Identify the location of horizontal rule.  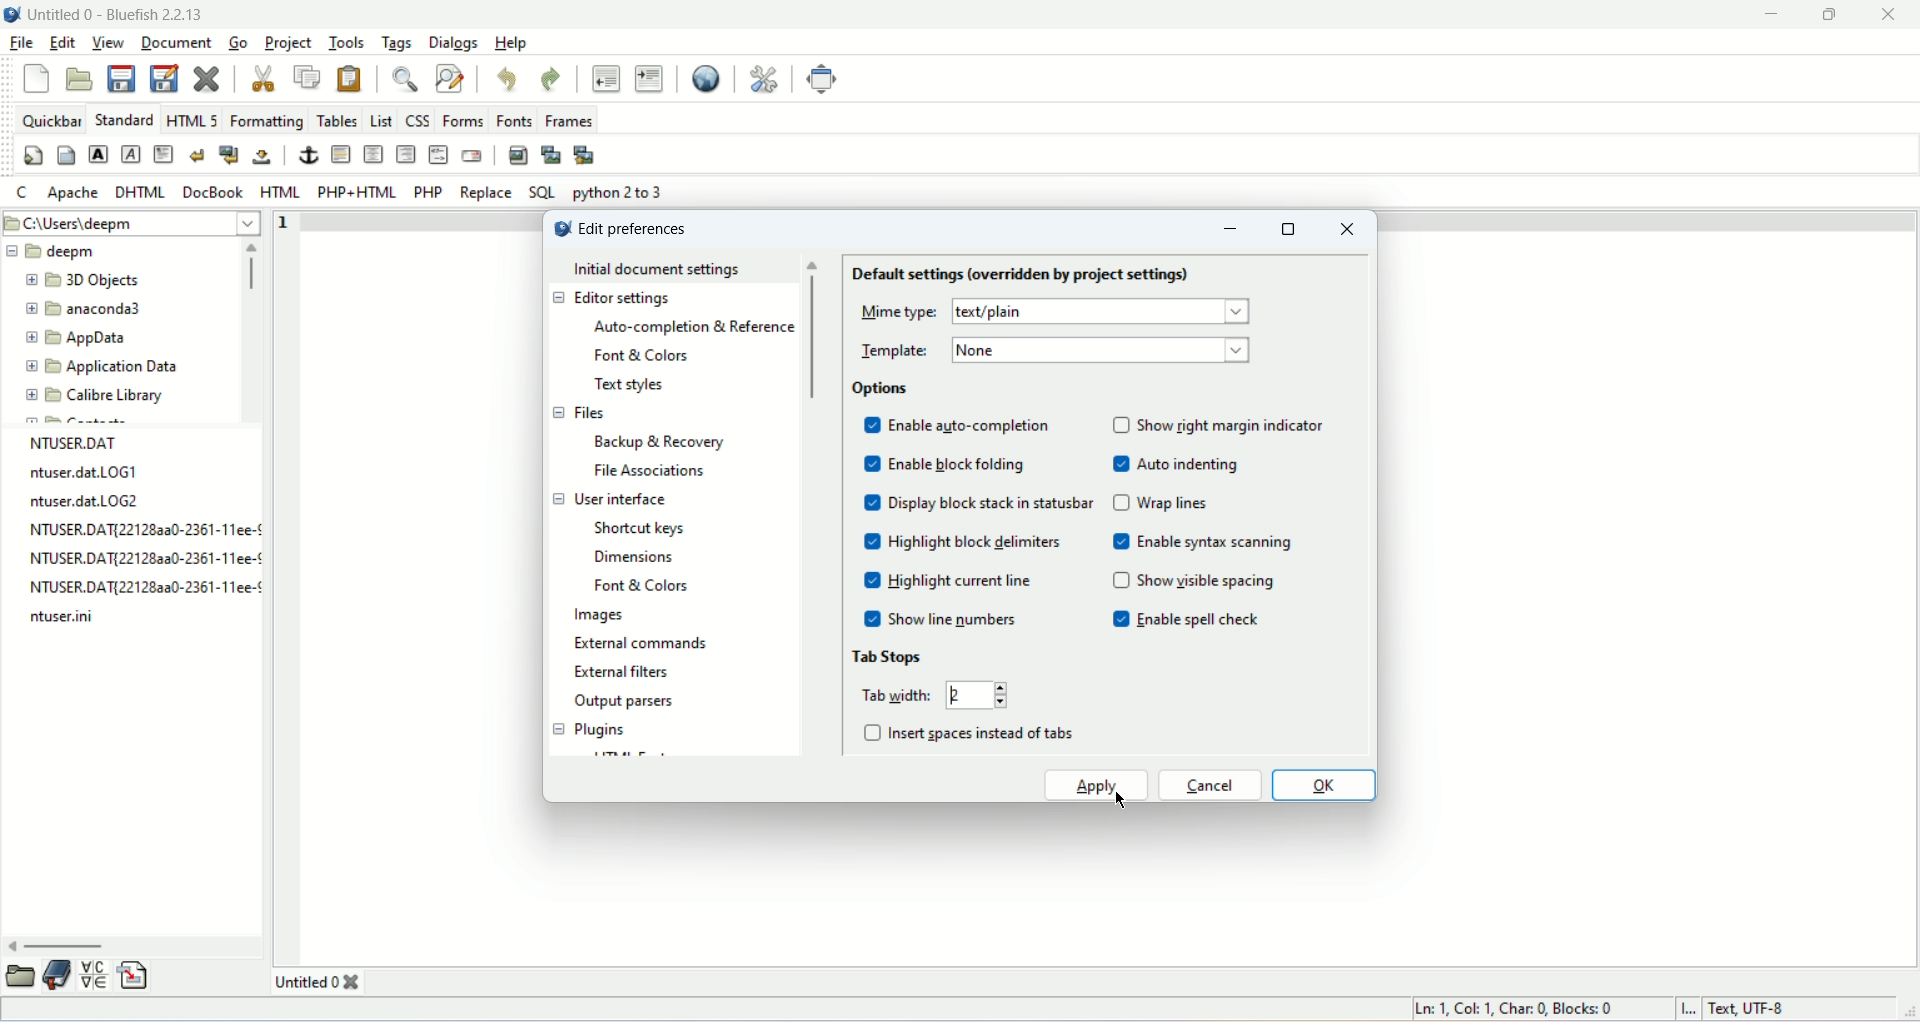
(340, 155).